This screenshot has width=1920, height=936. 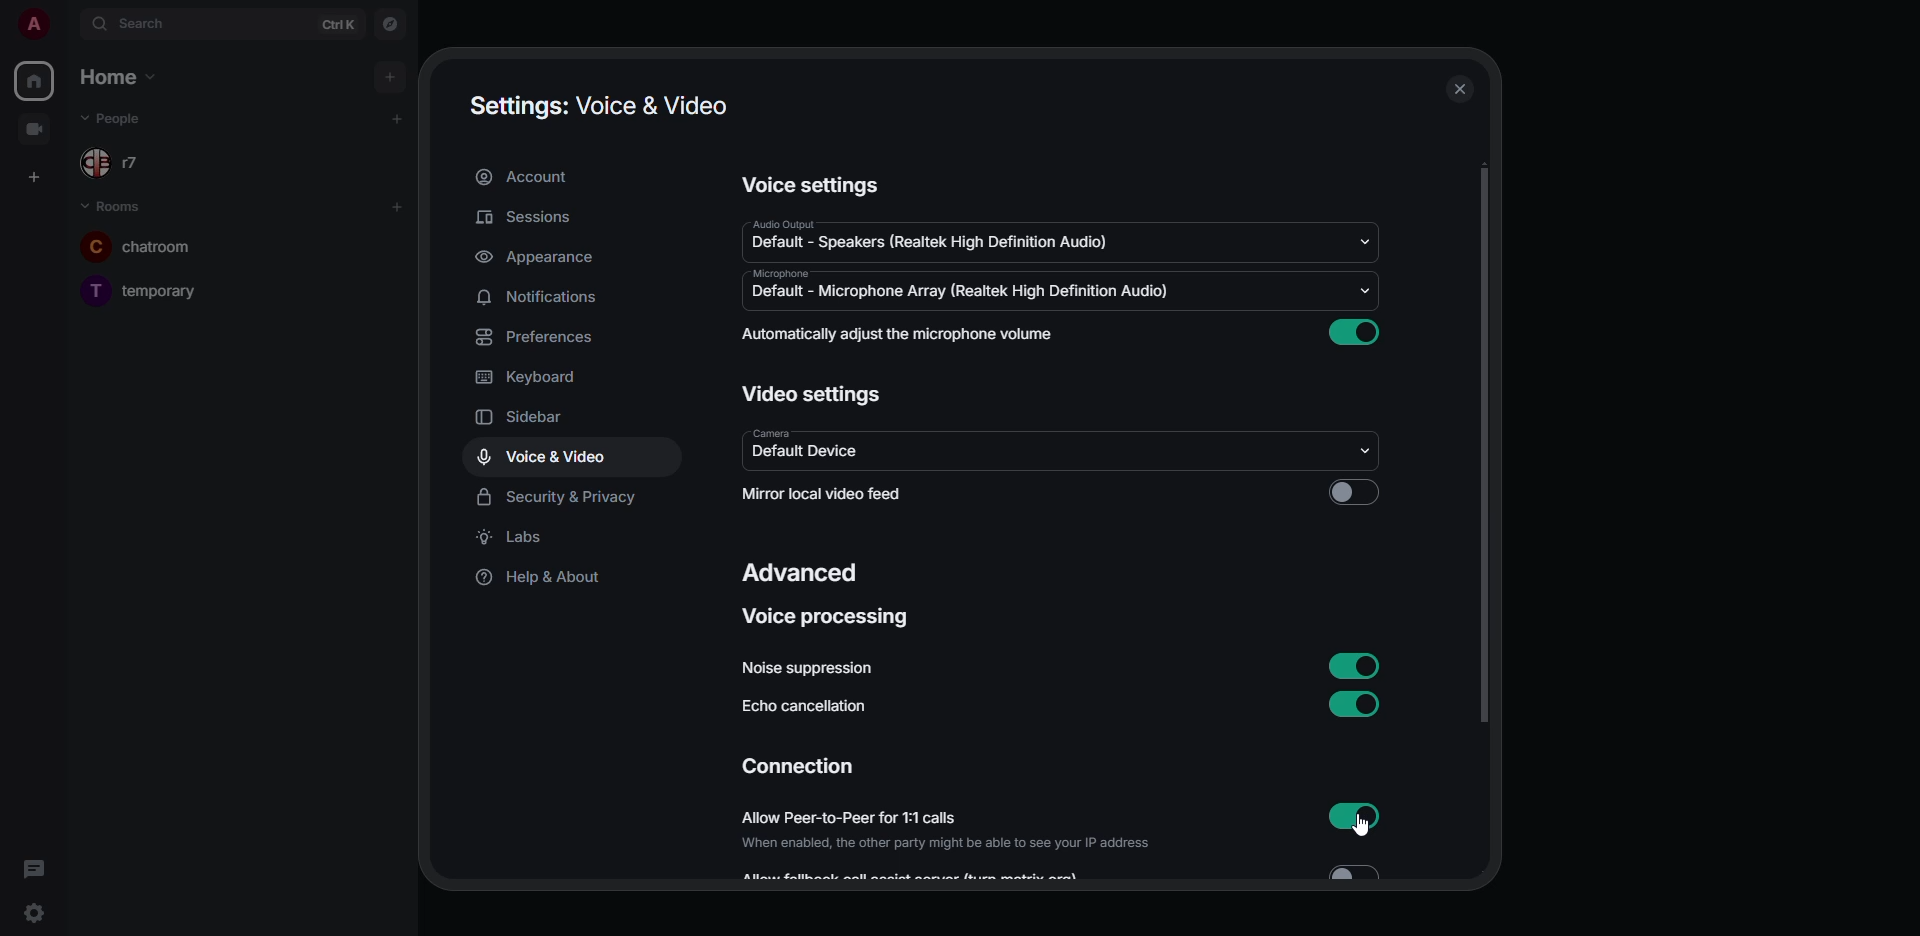 I want to click on default, so click(x=934, y=244).